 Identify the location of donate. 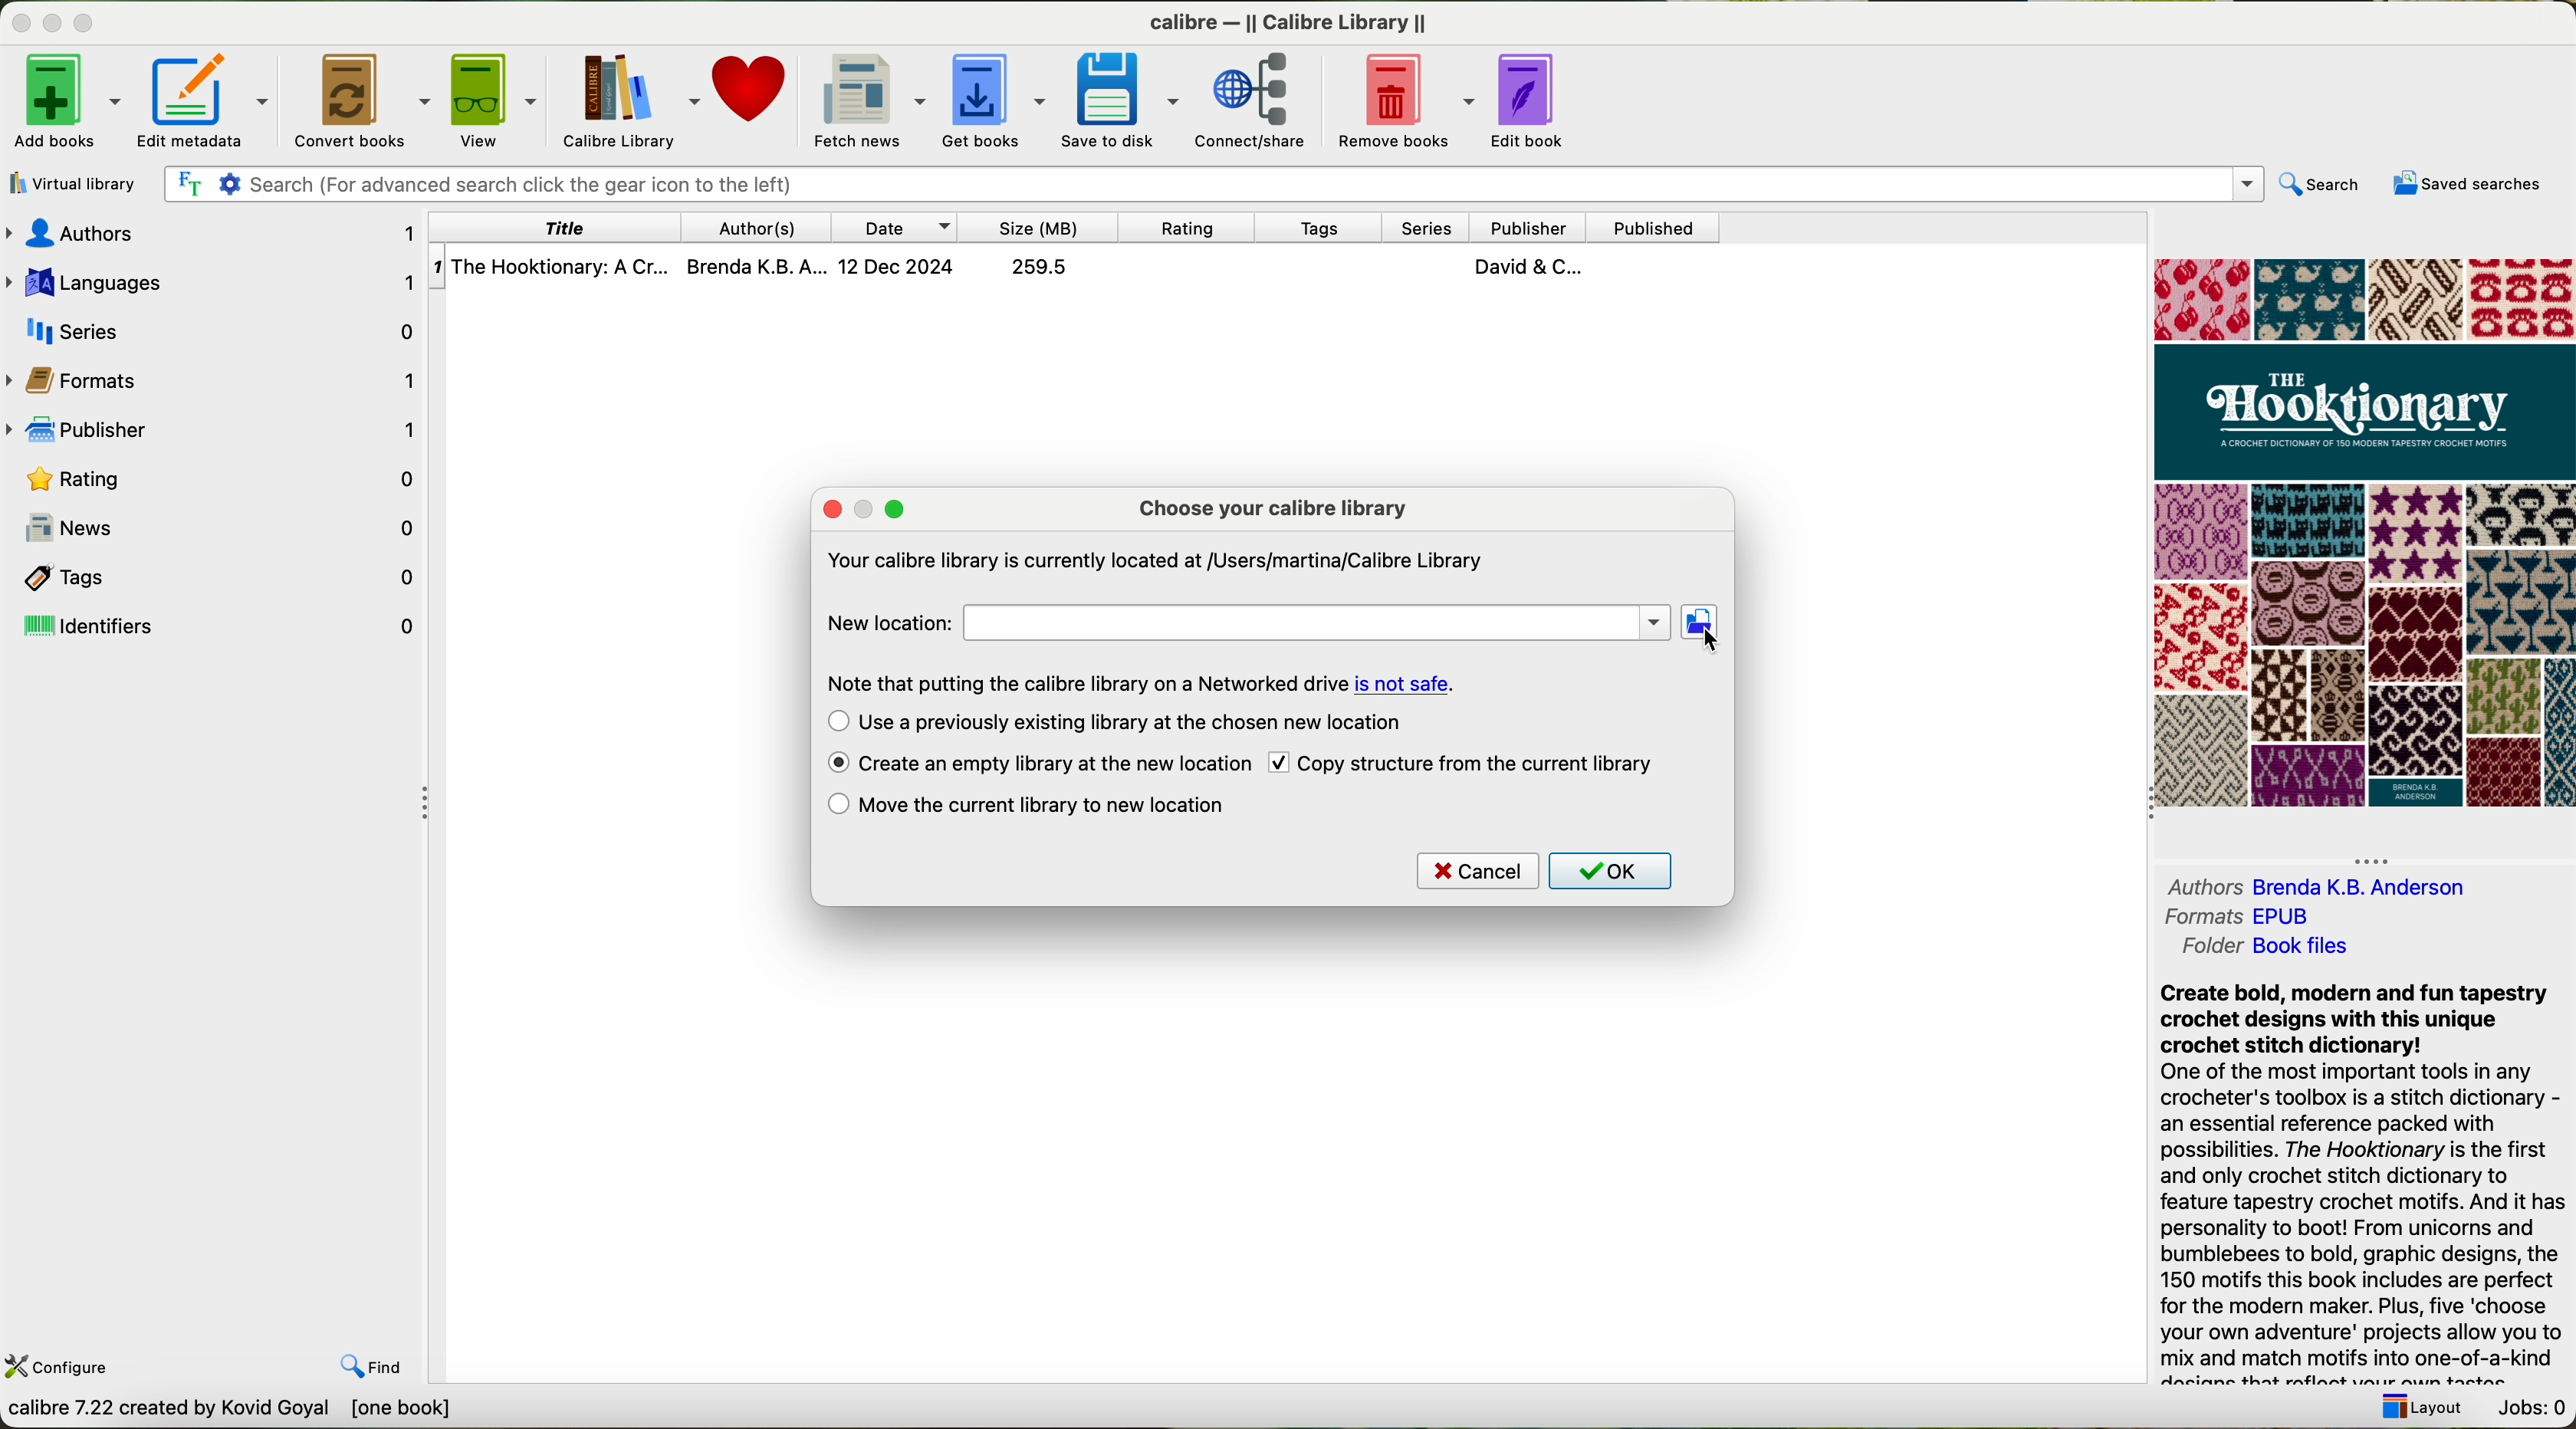
(757, 91).